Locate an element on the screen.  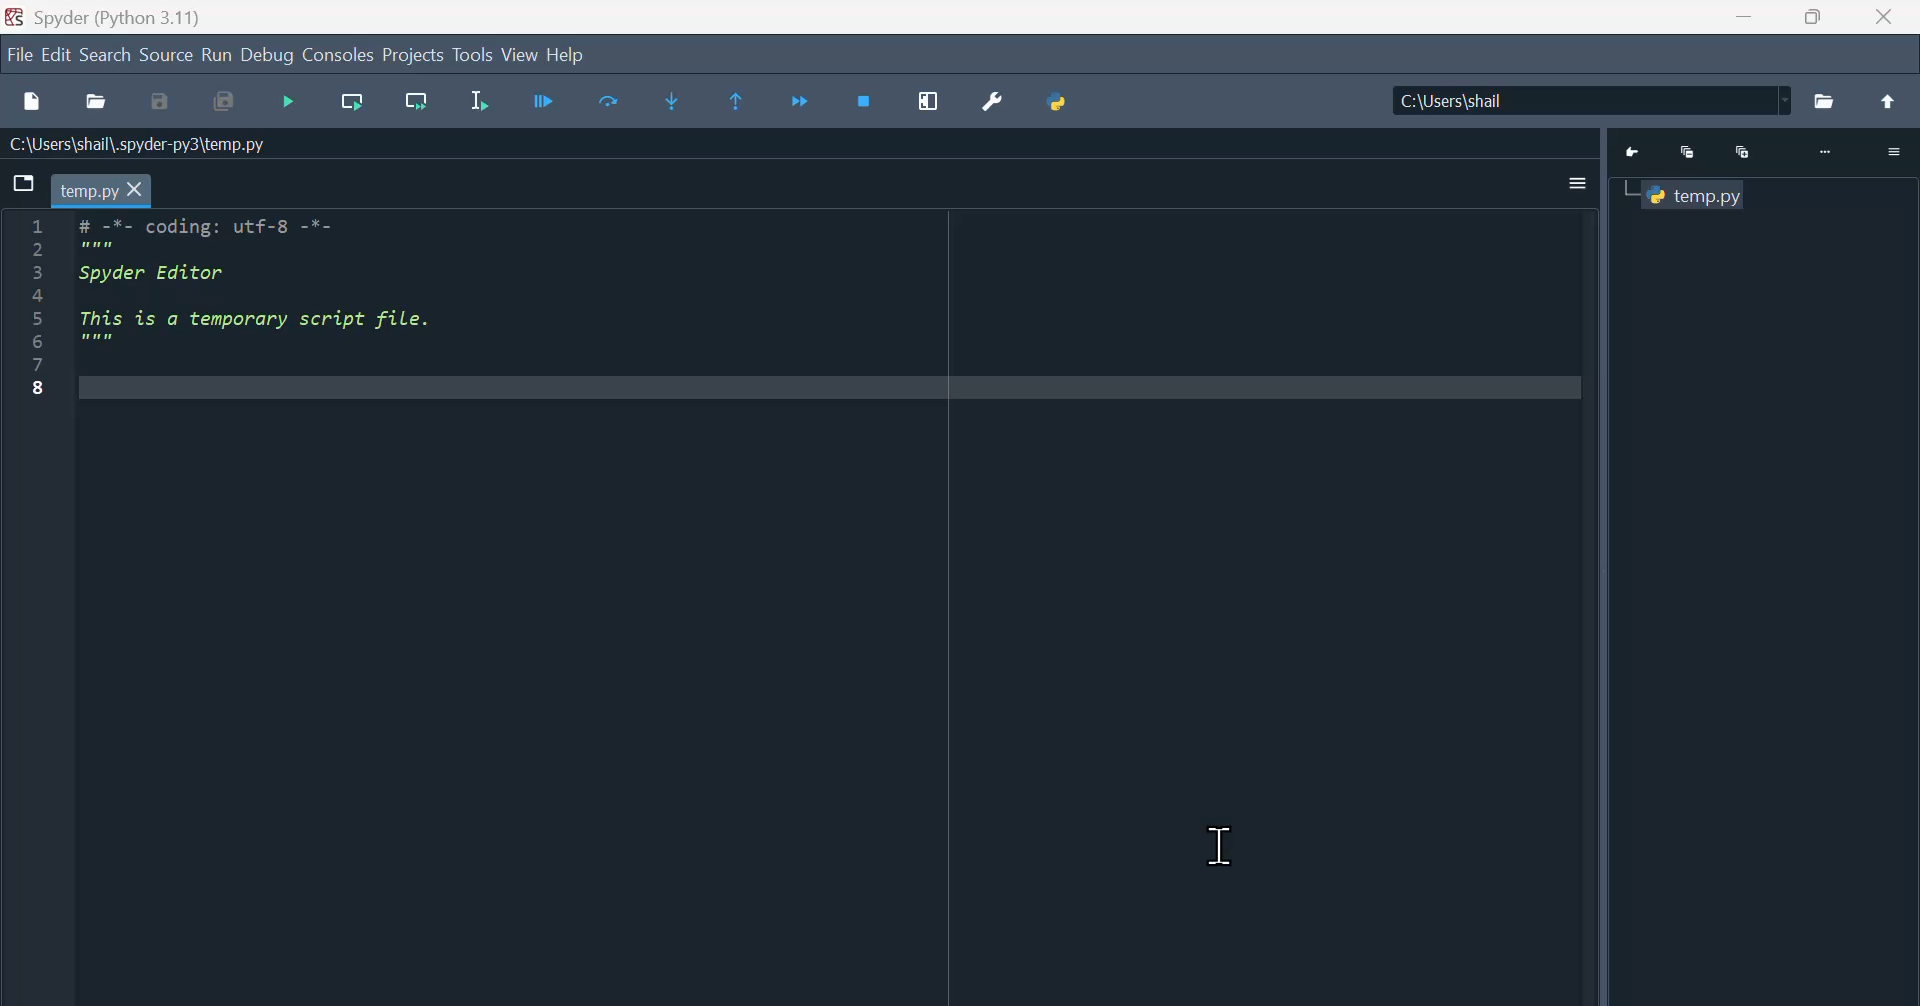
New file is located at coordinates (36, 100).